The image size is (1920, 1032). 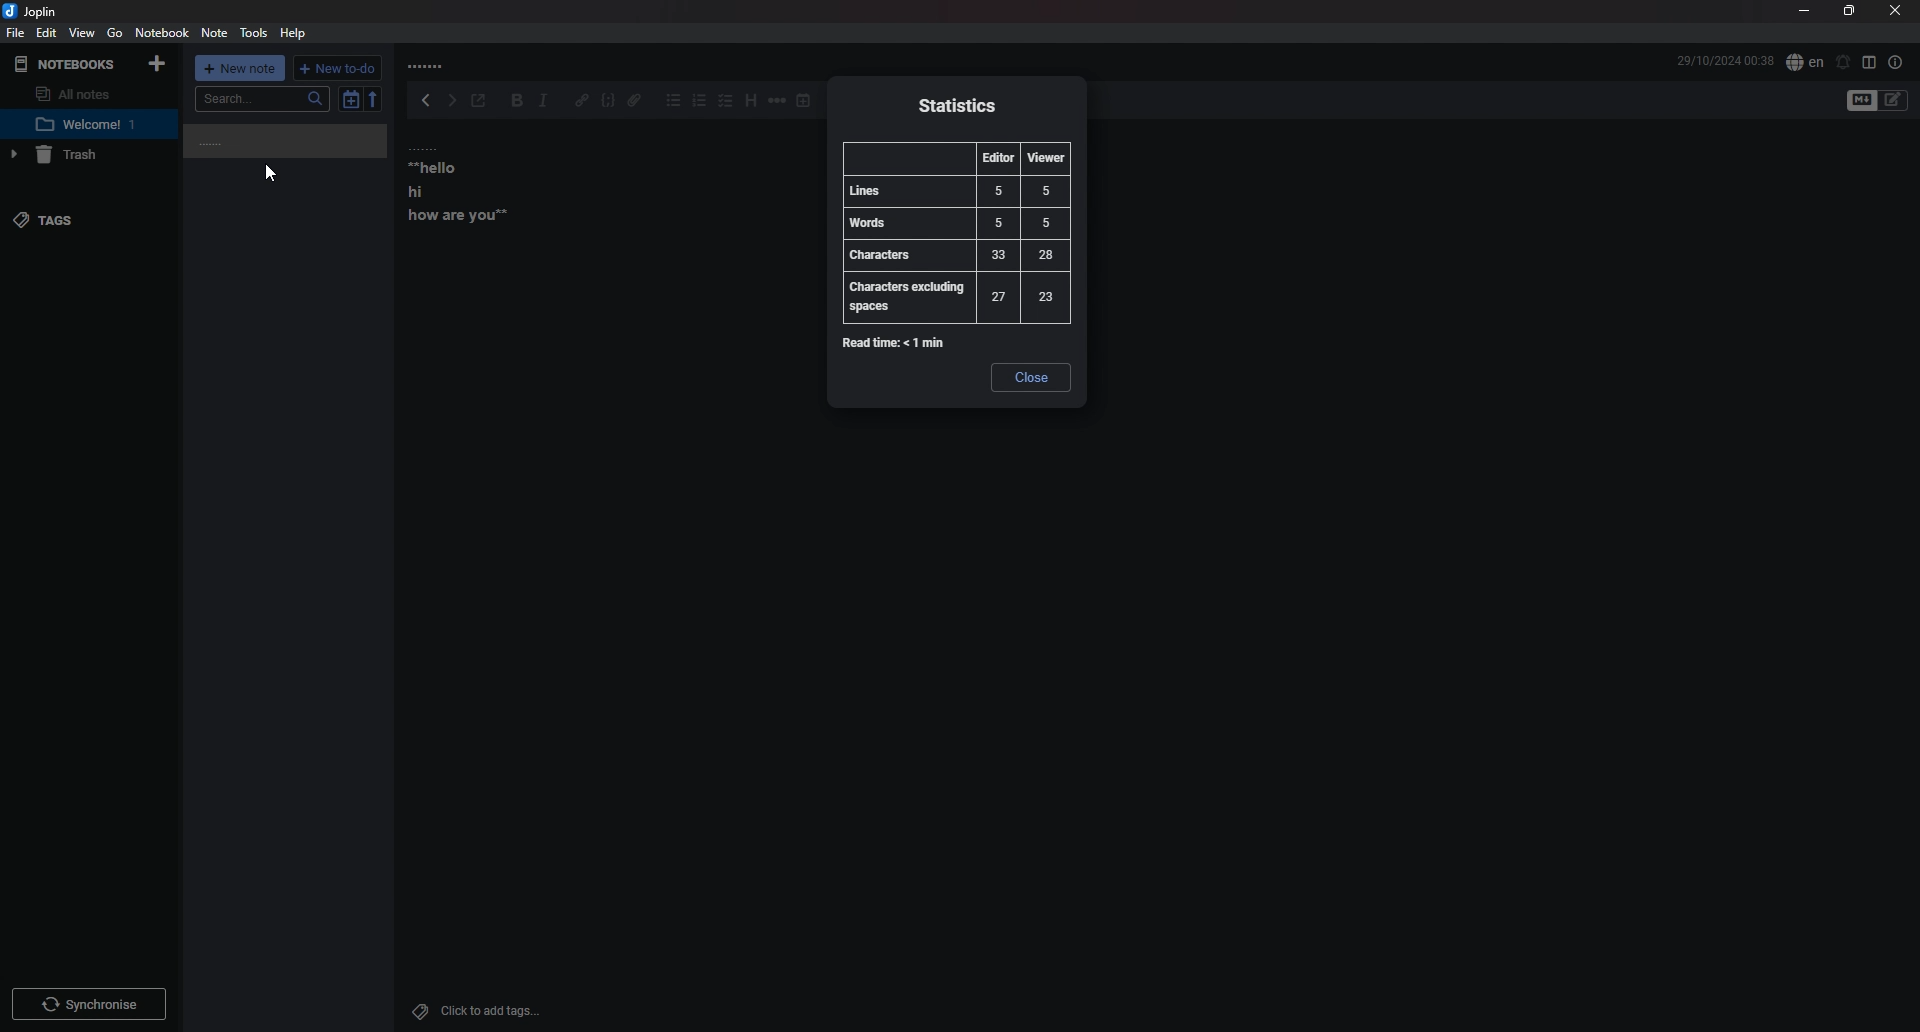 I want to click on Toggle editor layout, so click(x=1869, y=63).